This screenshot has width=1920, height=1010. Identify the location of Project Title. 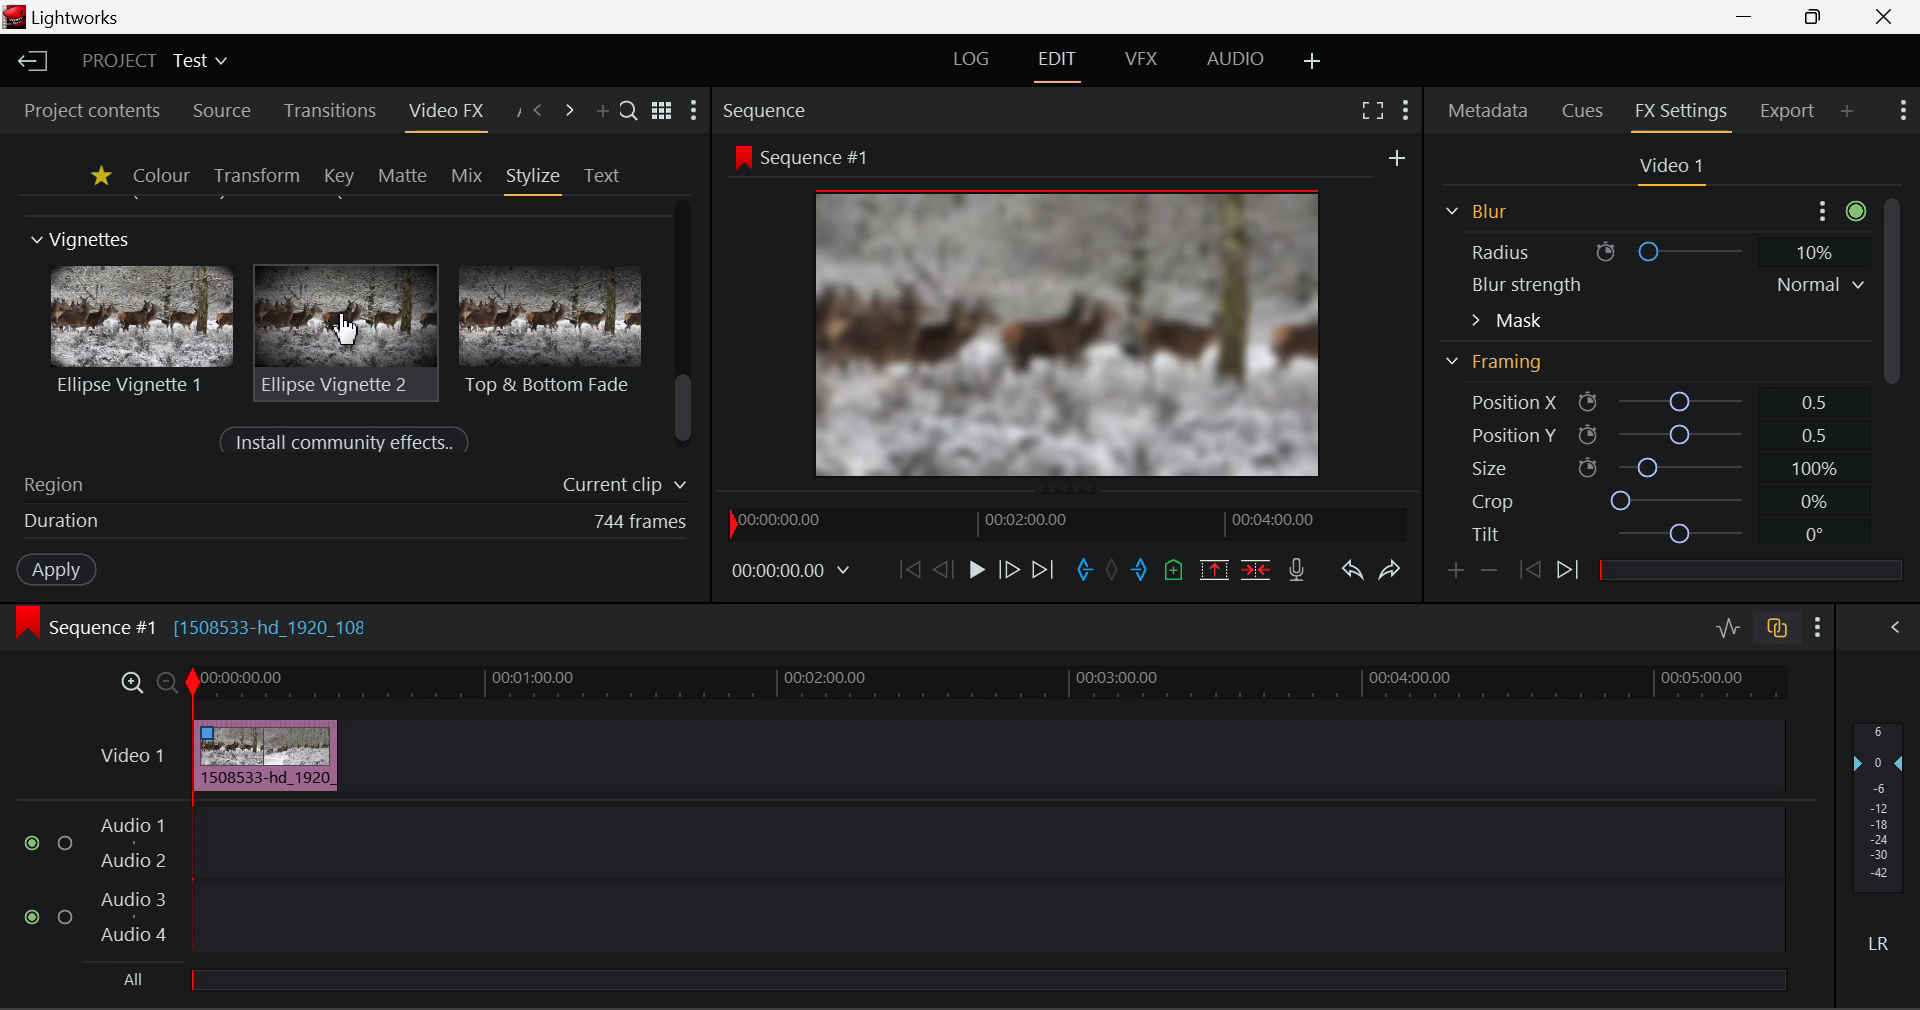
(152, 63).